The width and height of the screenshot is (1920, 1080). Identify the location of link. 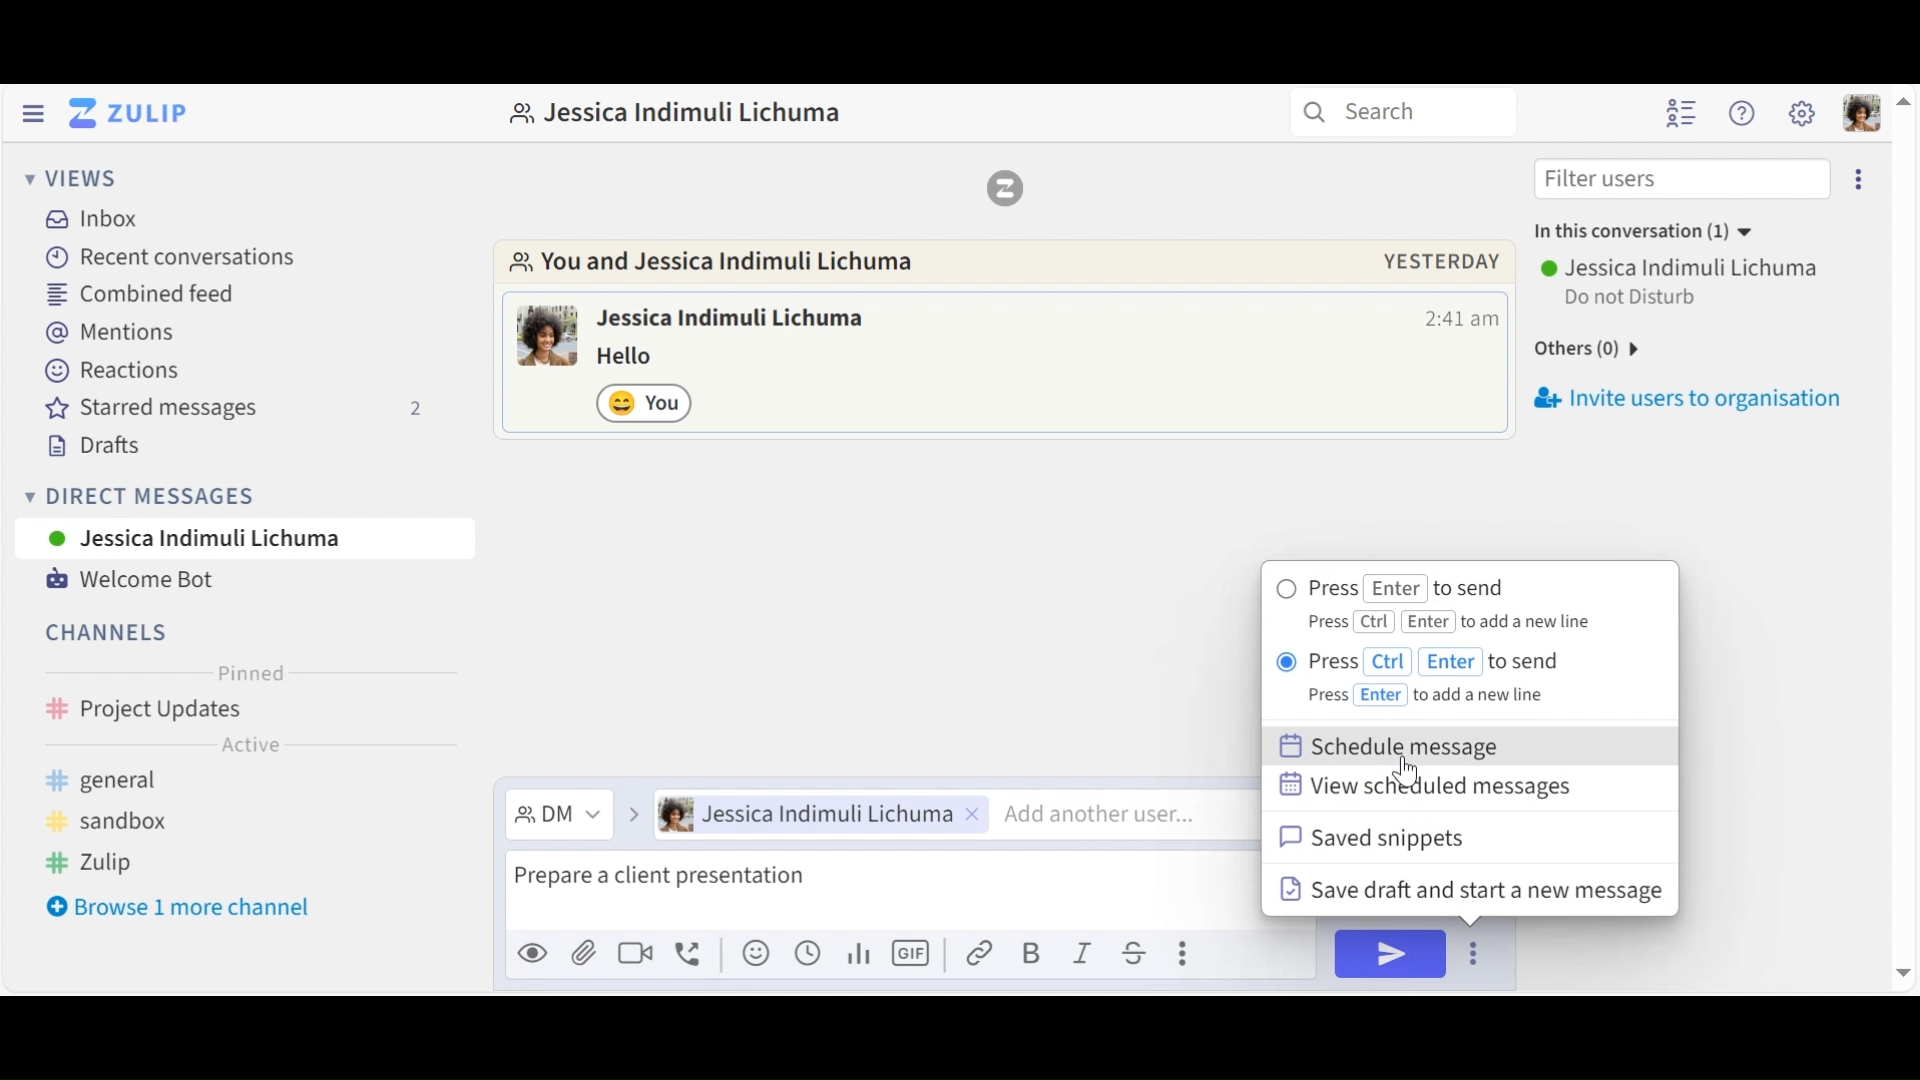
(982, 953).